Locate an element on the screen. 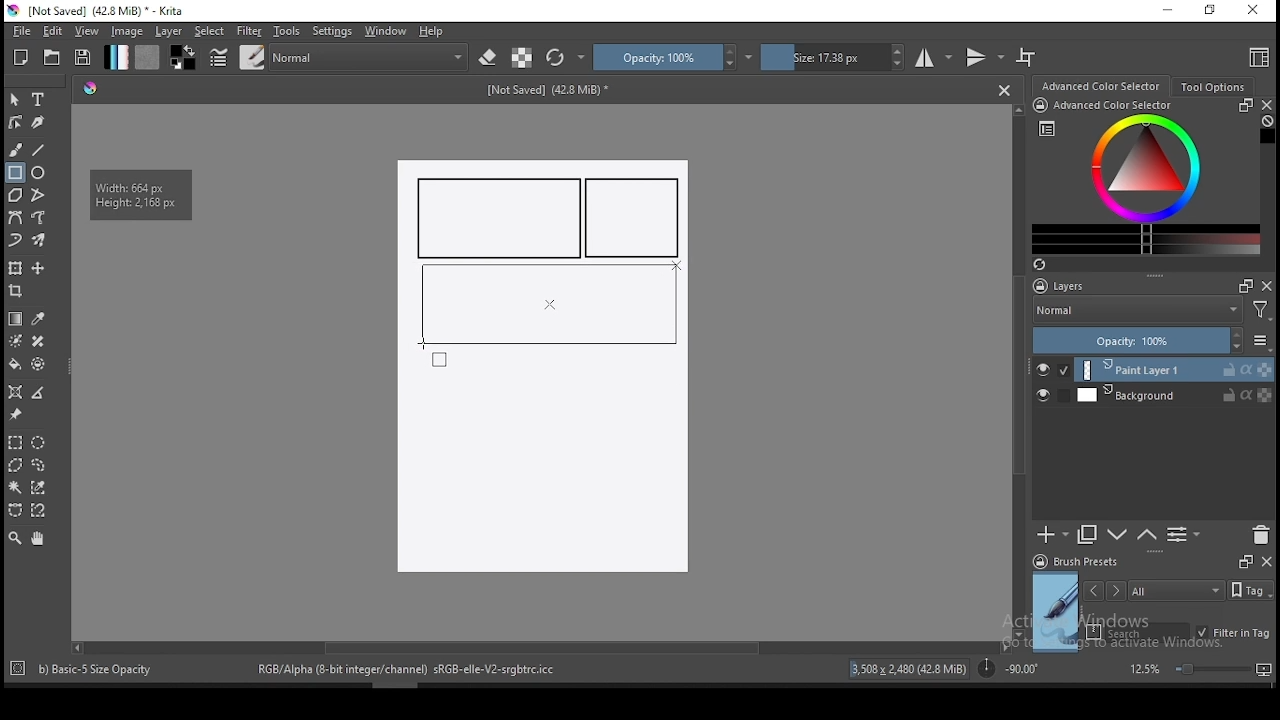 This screenshot has height=720, width=1280. edit shapes tool is located at coordinates (15, 121).